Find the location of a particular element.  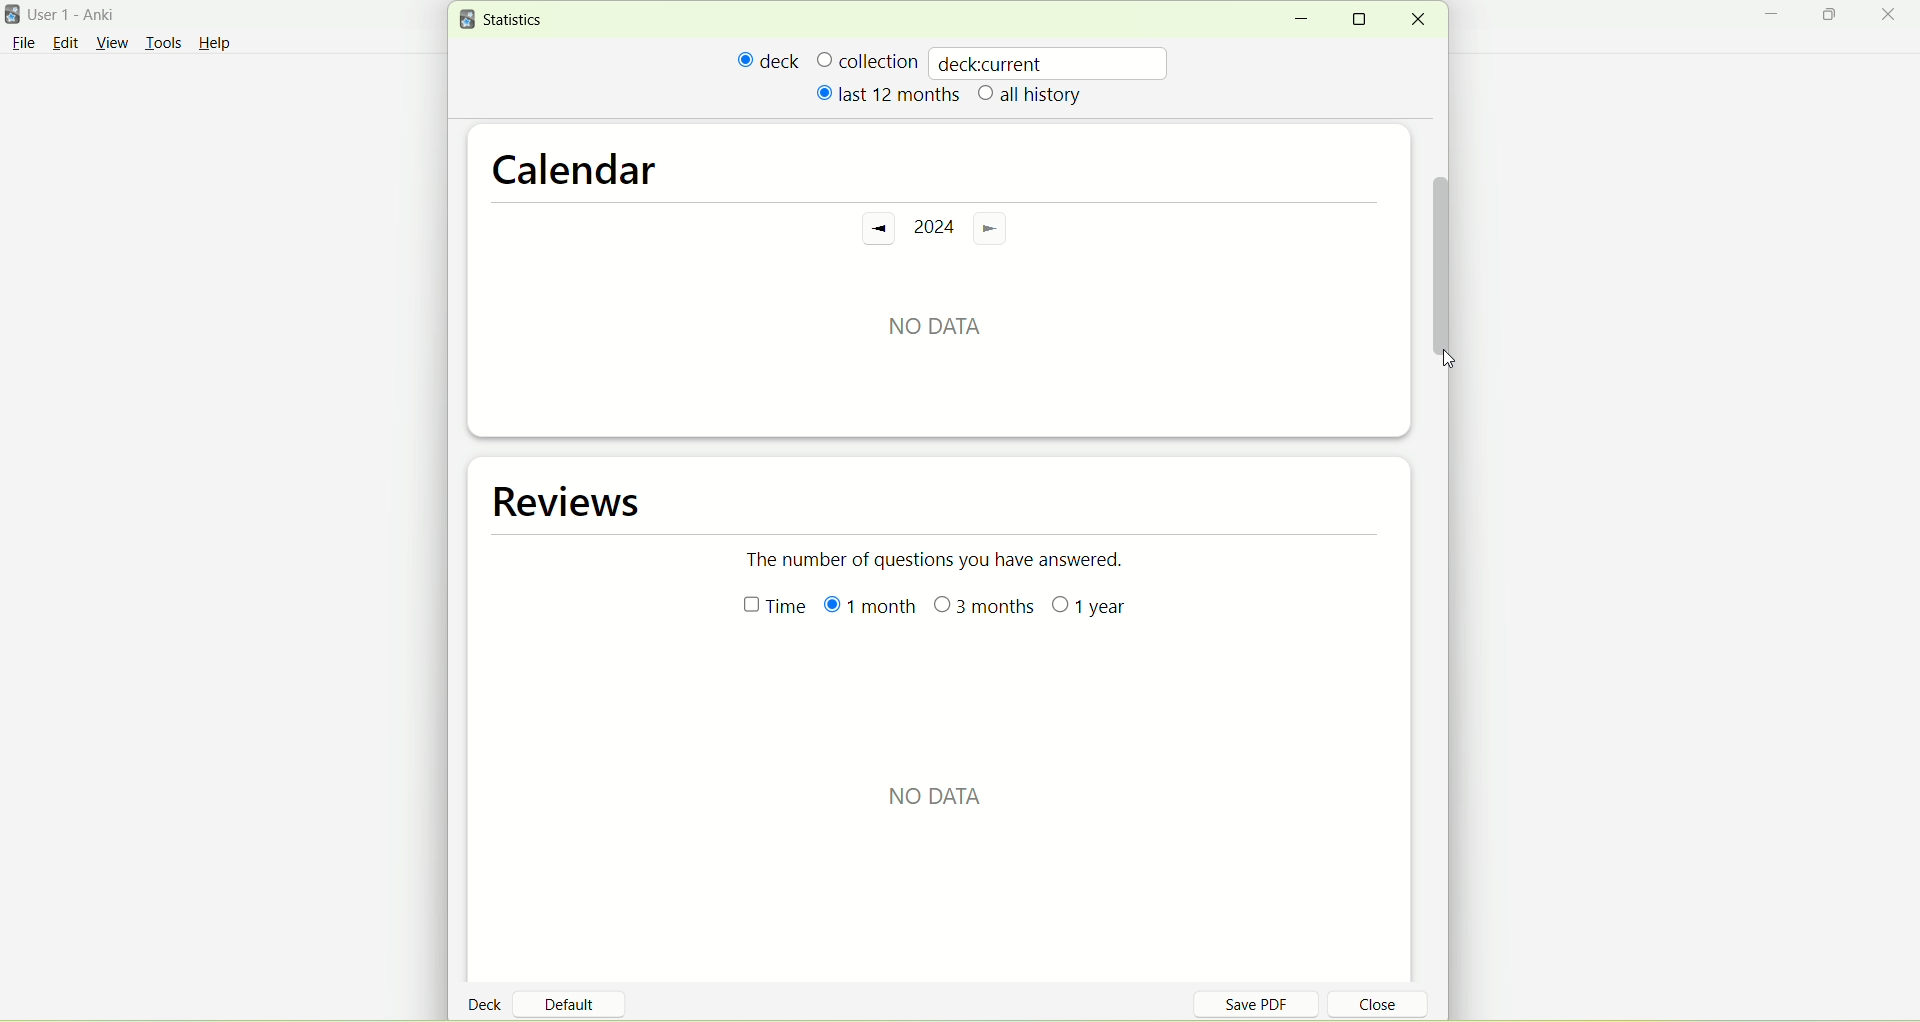

close is located at coordinates (1892, 16).